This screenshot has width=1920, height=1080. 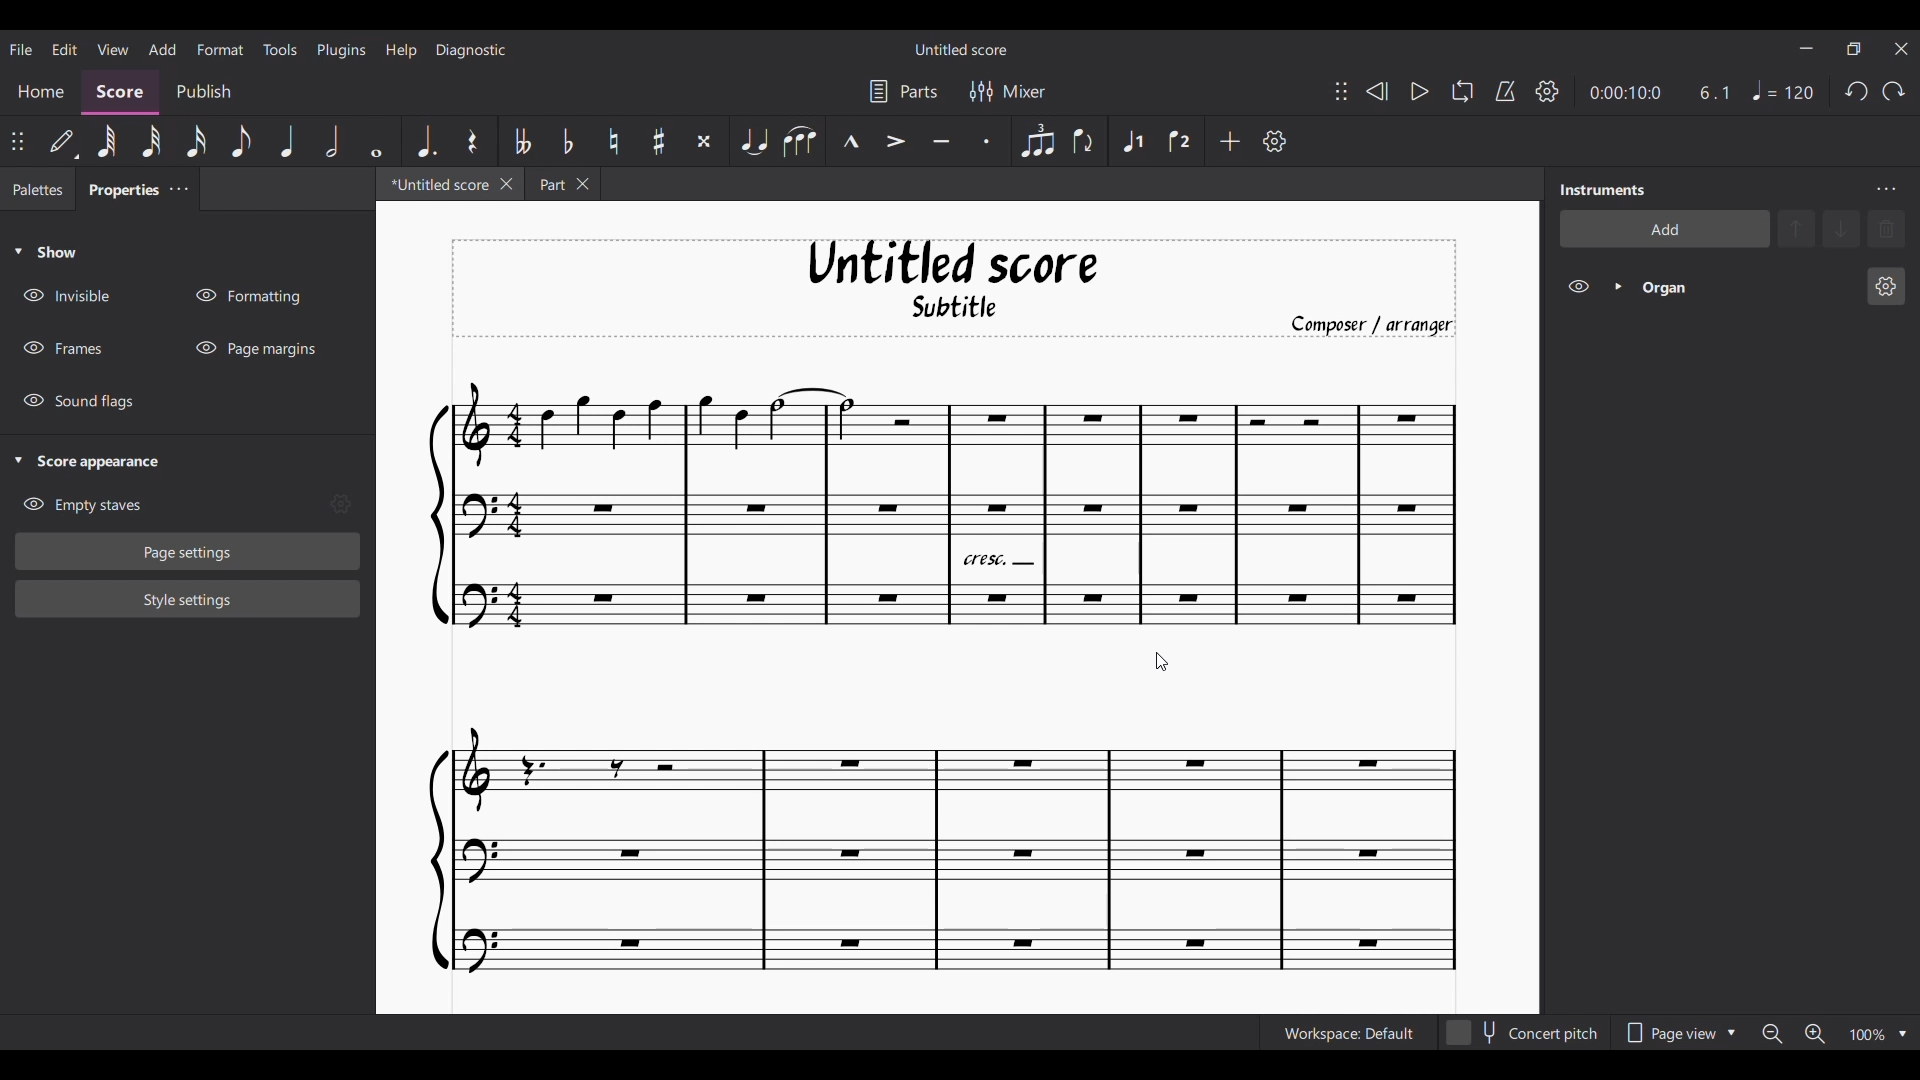 I want to click on Toggle for Concert pitch, so click(x=1521, y=1033).